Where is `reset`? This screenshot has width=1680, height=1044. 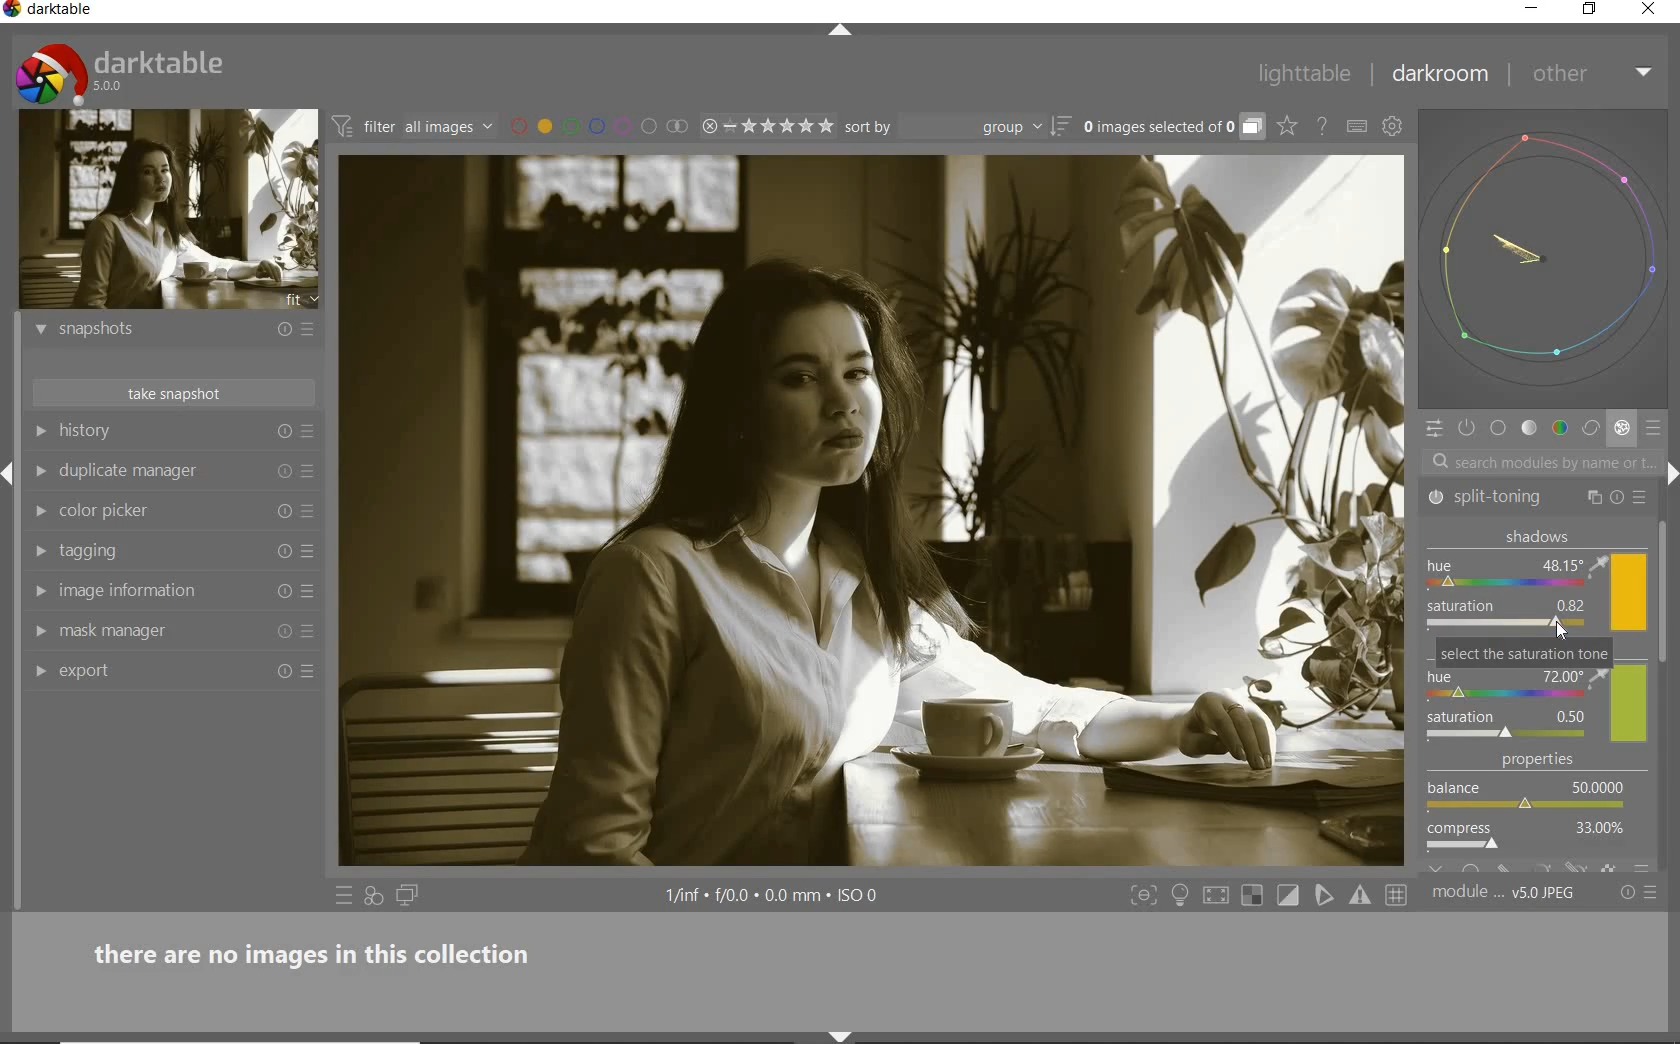
reset is located at coordinates (283, 471).